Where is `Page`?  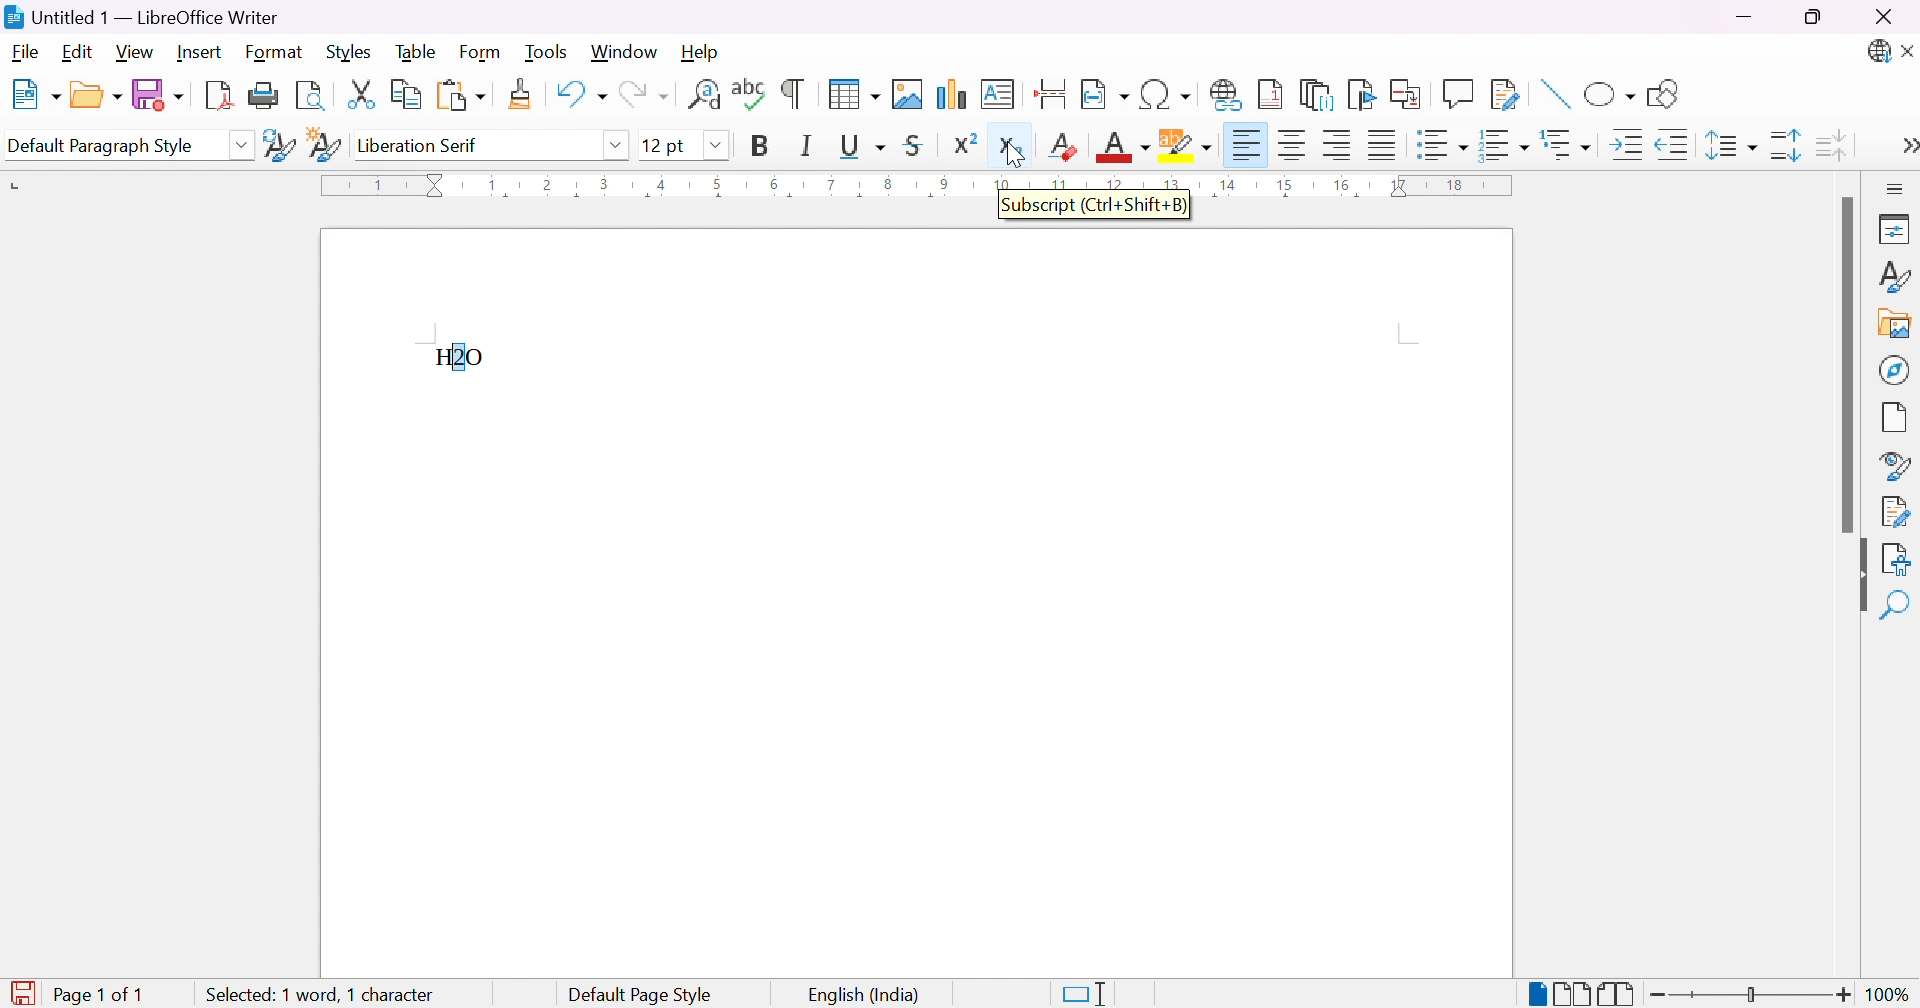
Page is located at coordinates (1896, 420).